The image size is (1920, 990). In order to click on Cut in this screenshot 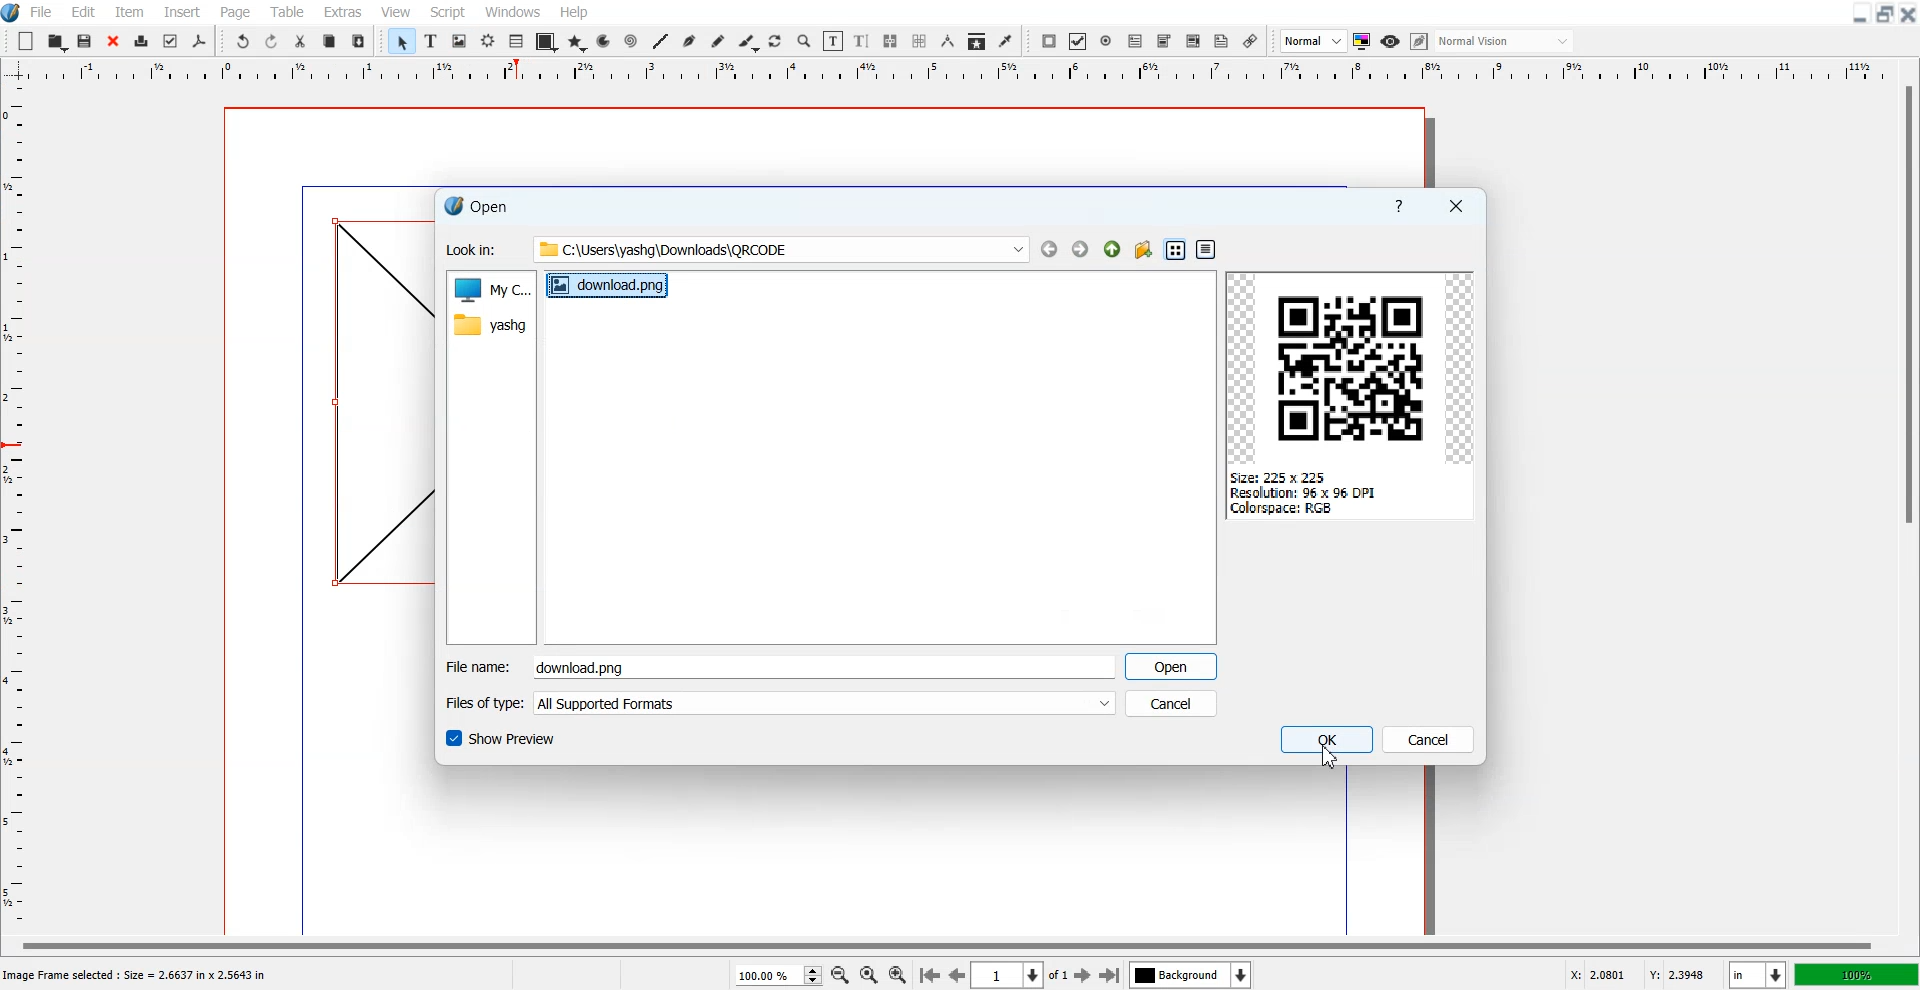, I will do `click(301, 40)`.